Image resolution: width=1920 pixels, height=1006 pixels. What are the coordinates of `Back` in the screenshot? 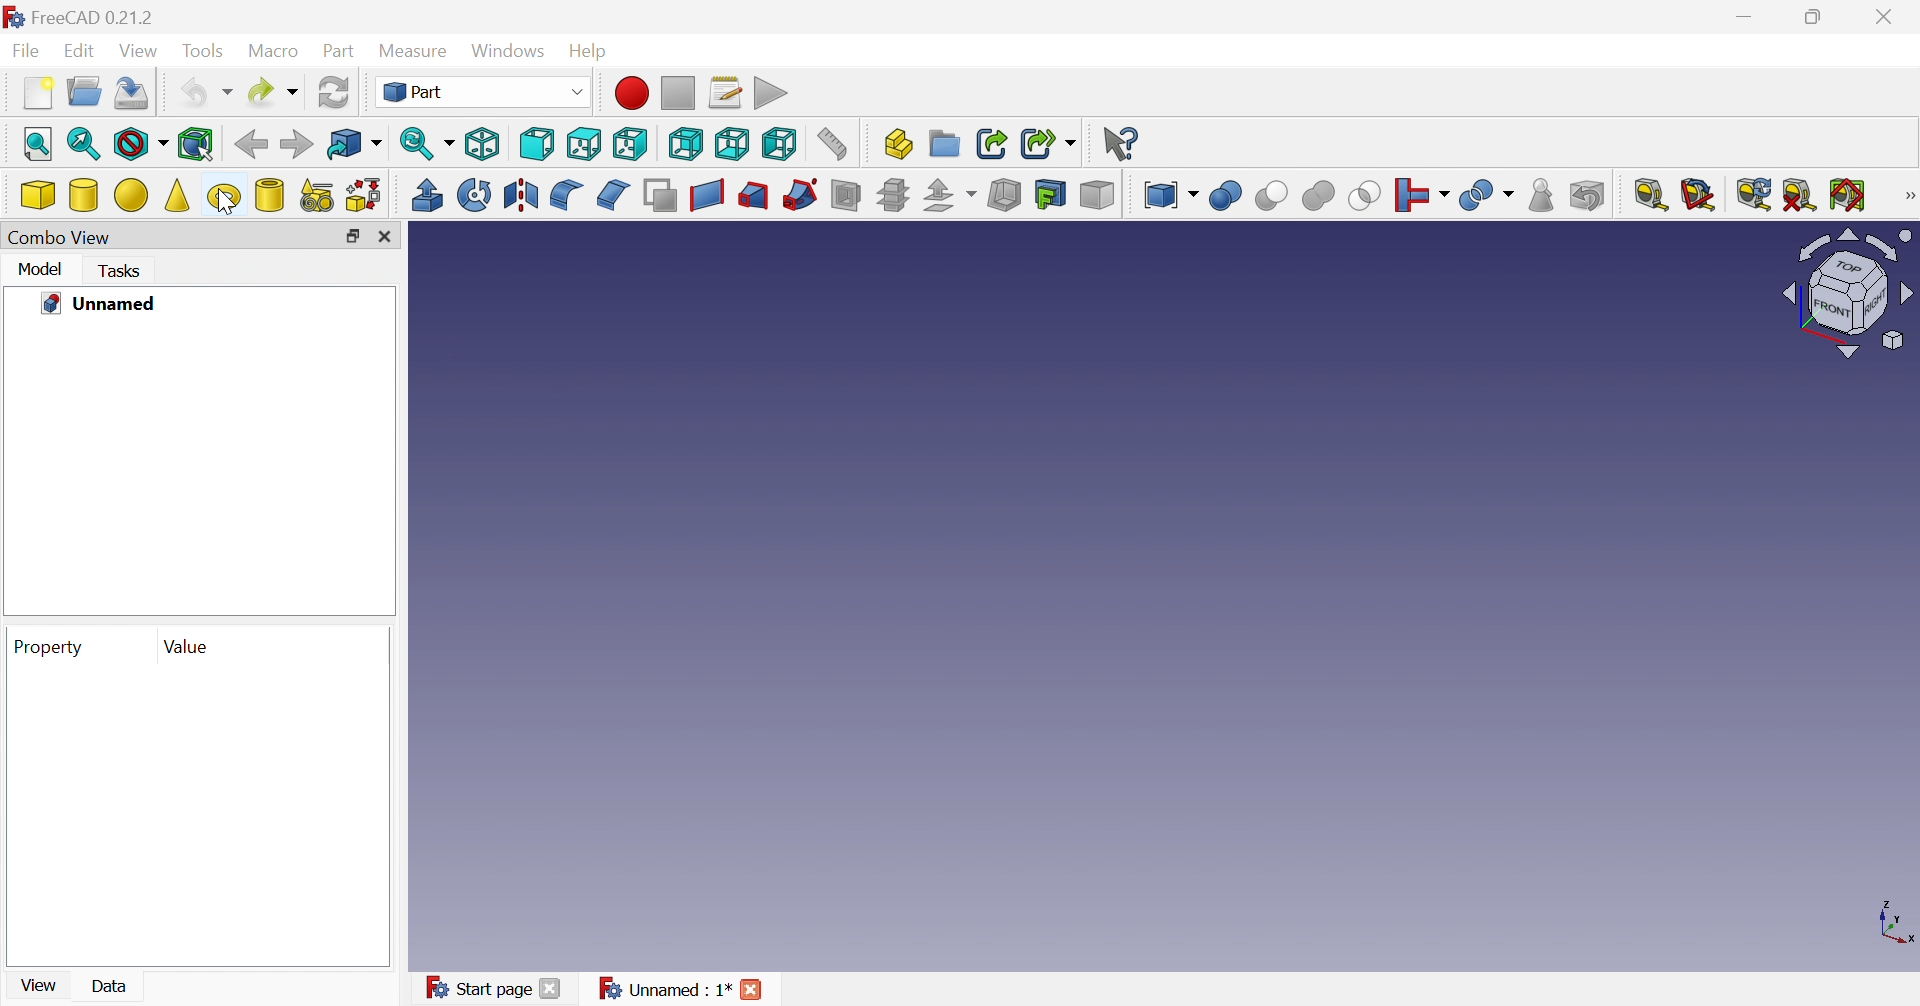 It's located at (249, 145).